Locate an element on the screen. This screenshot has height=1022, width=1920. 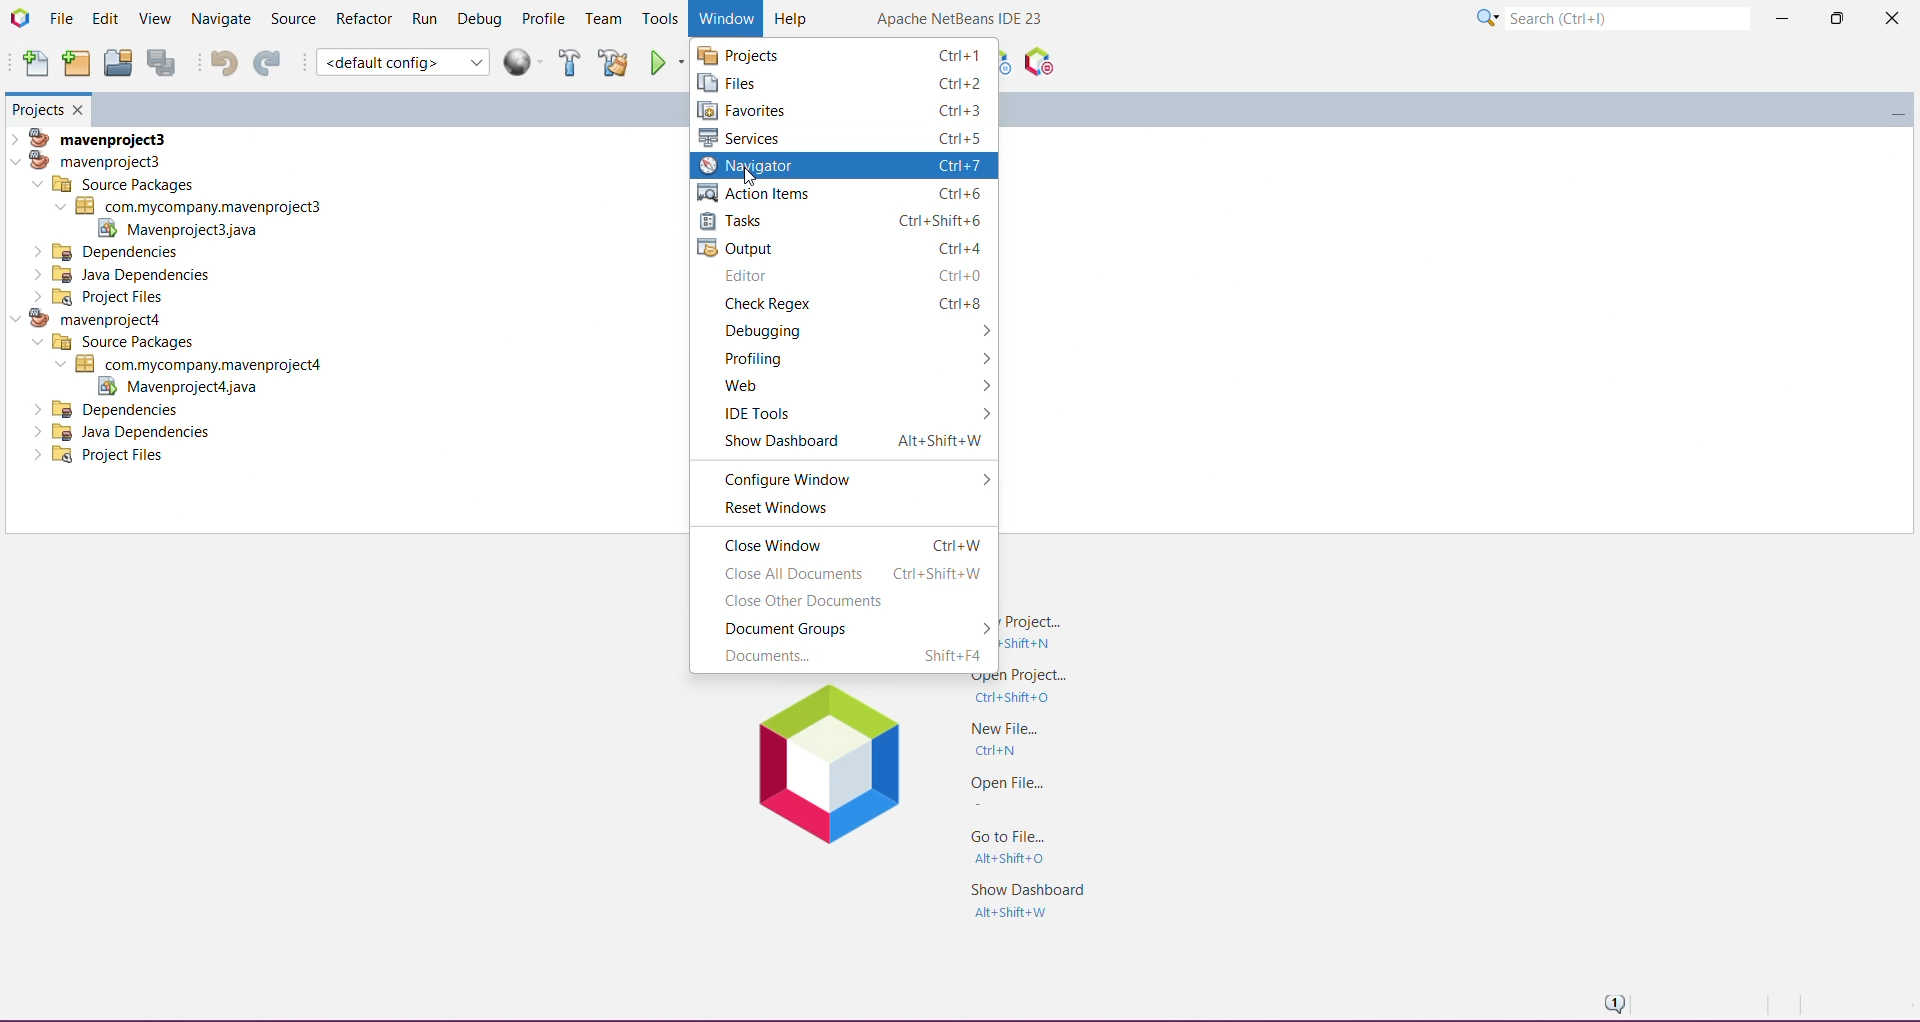
Profiling is located at coordinates (852, 358).